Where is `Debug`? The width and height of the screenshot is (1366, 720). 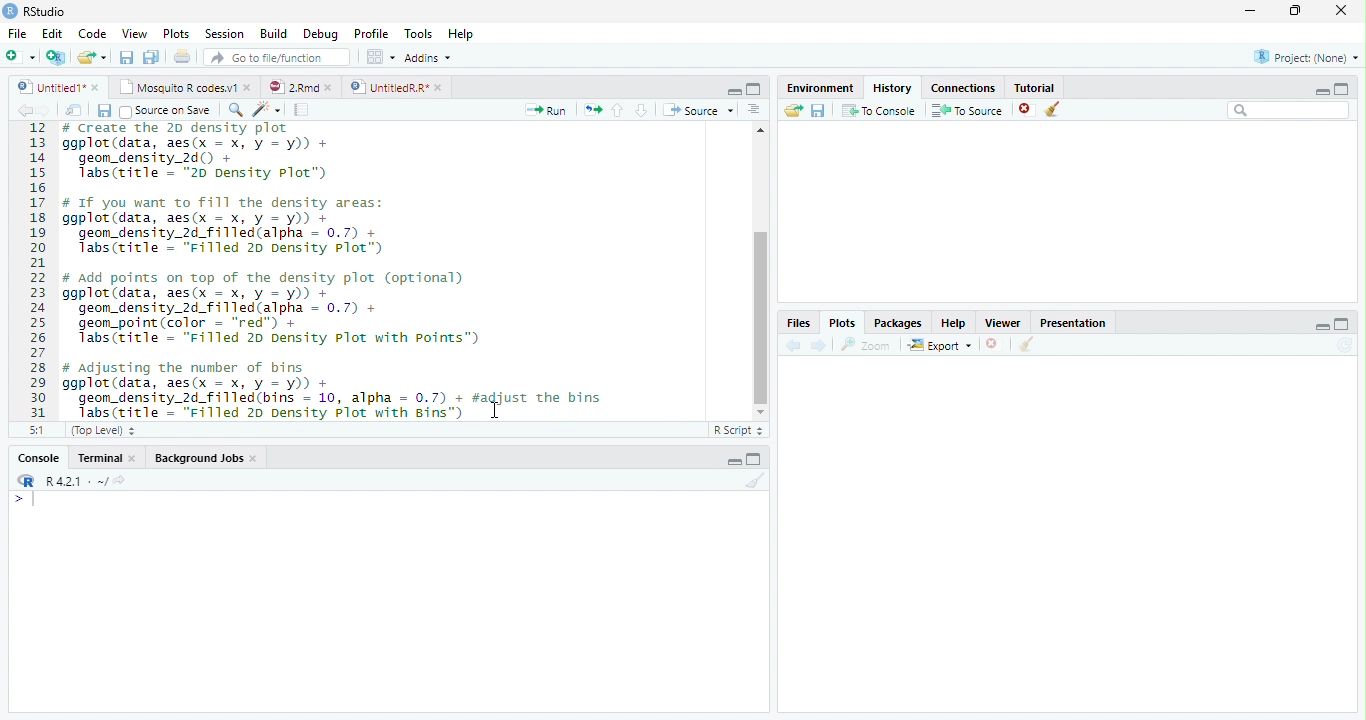
Debug is located at coordinates (321, 35).